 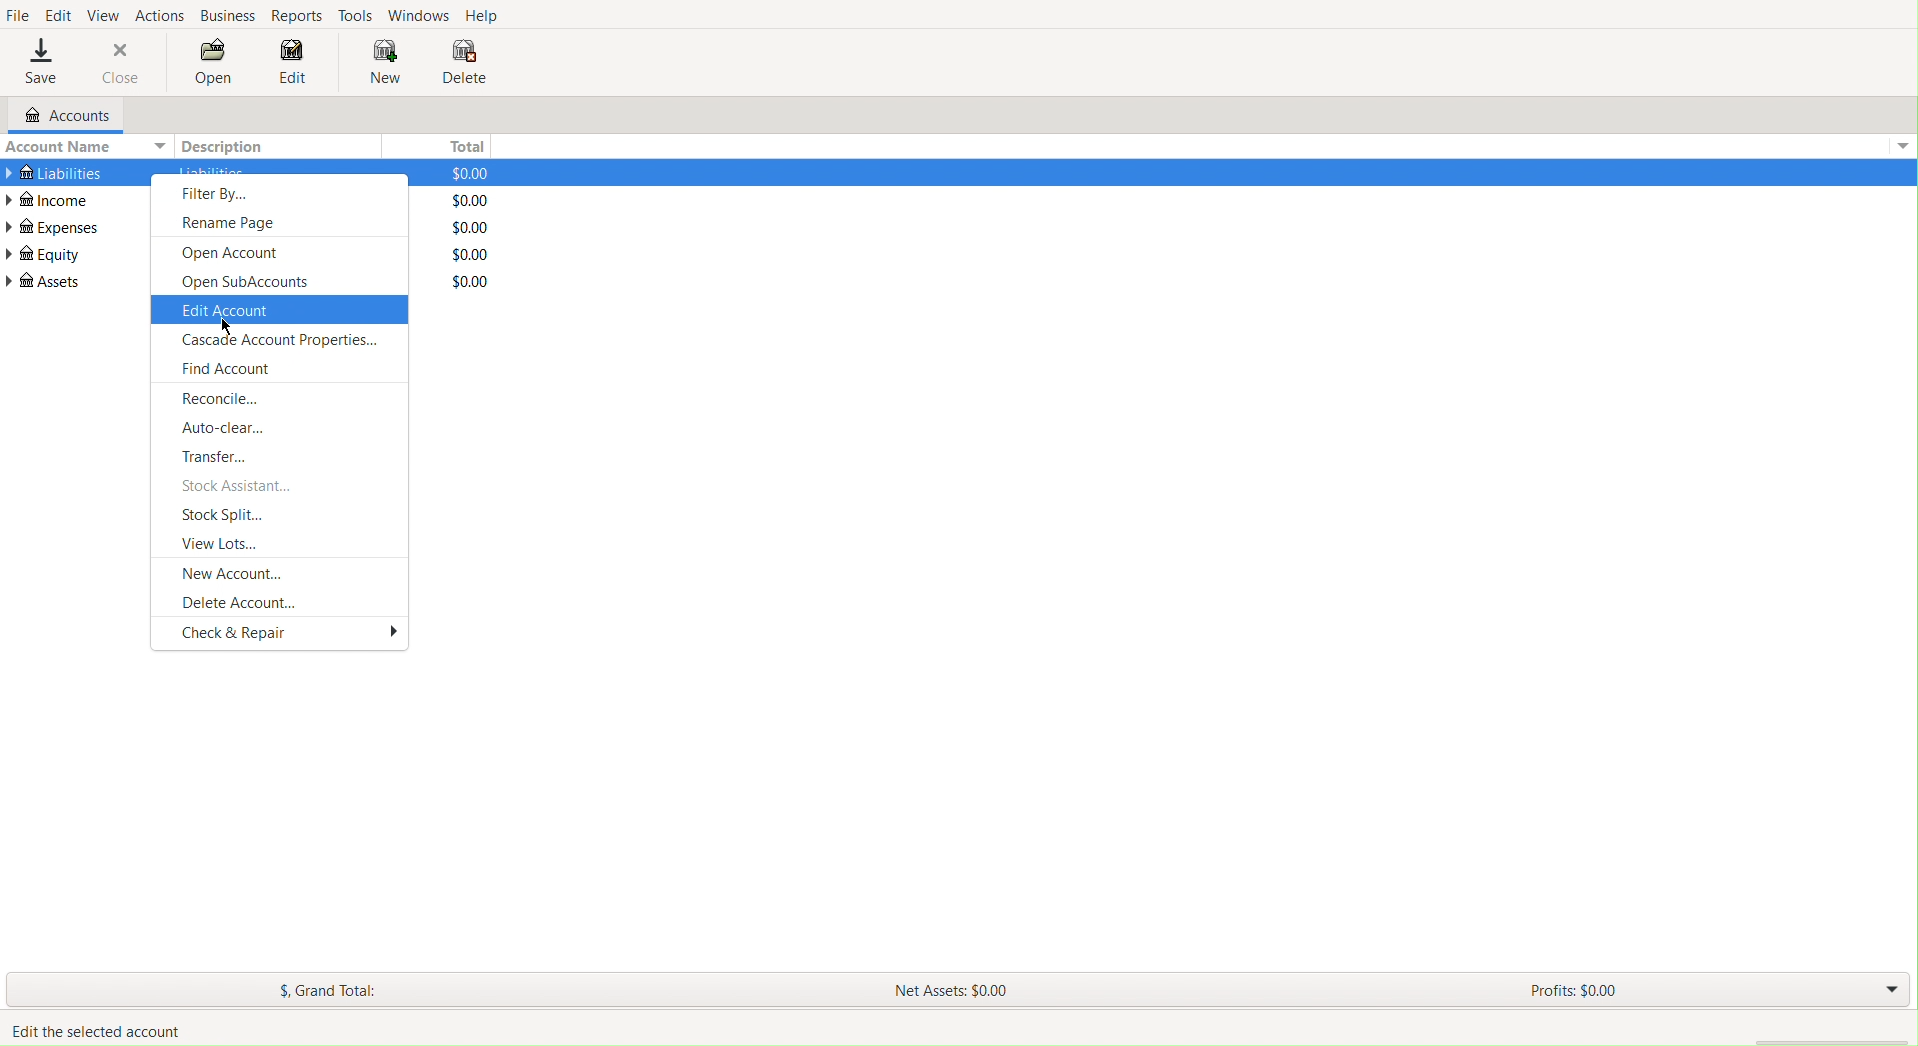 I want to click on Net Assets, so click(x=955, y=988).